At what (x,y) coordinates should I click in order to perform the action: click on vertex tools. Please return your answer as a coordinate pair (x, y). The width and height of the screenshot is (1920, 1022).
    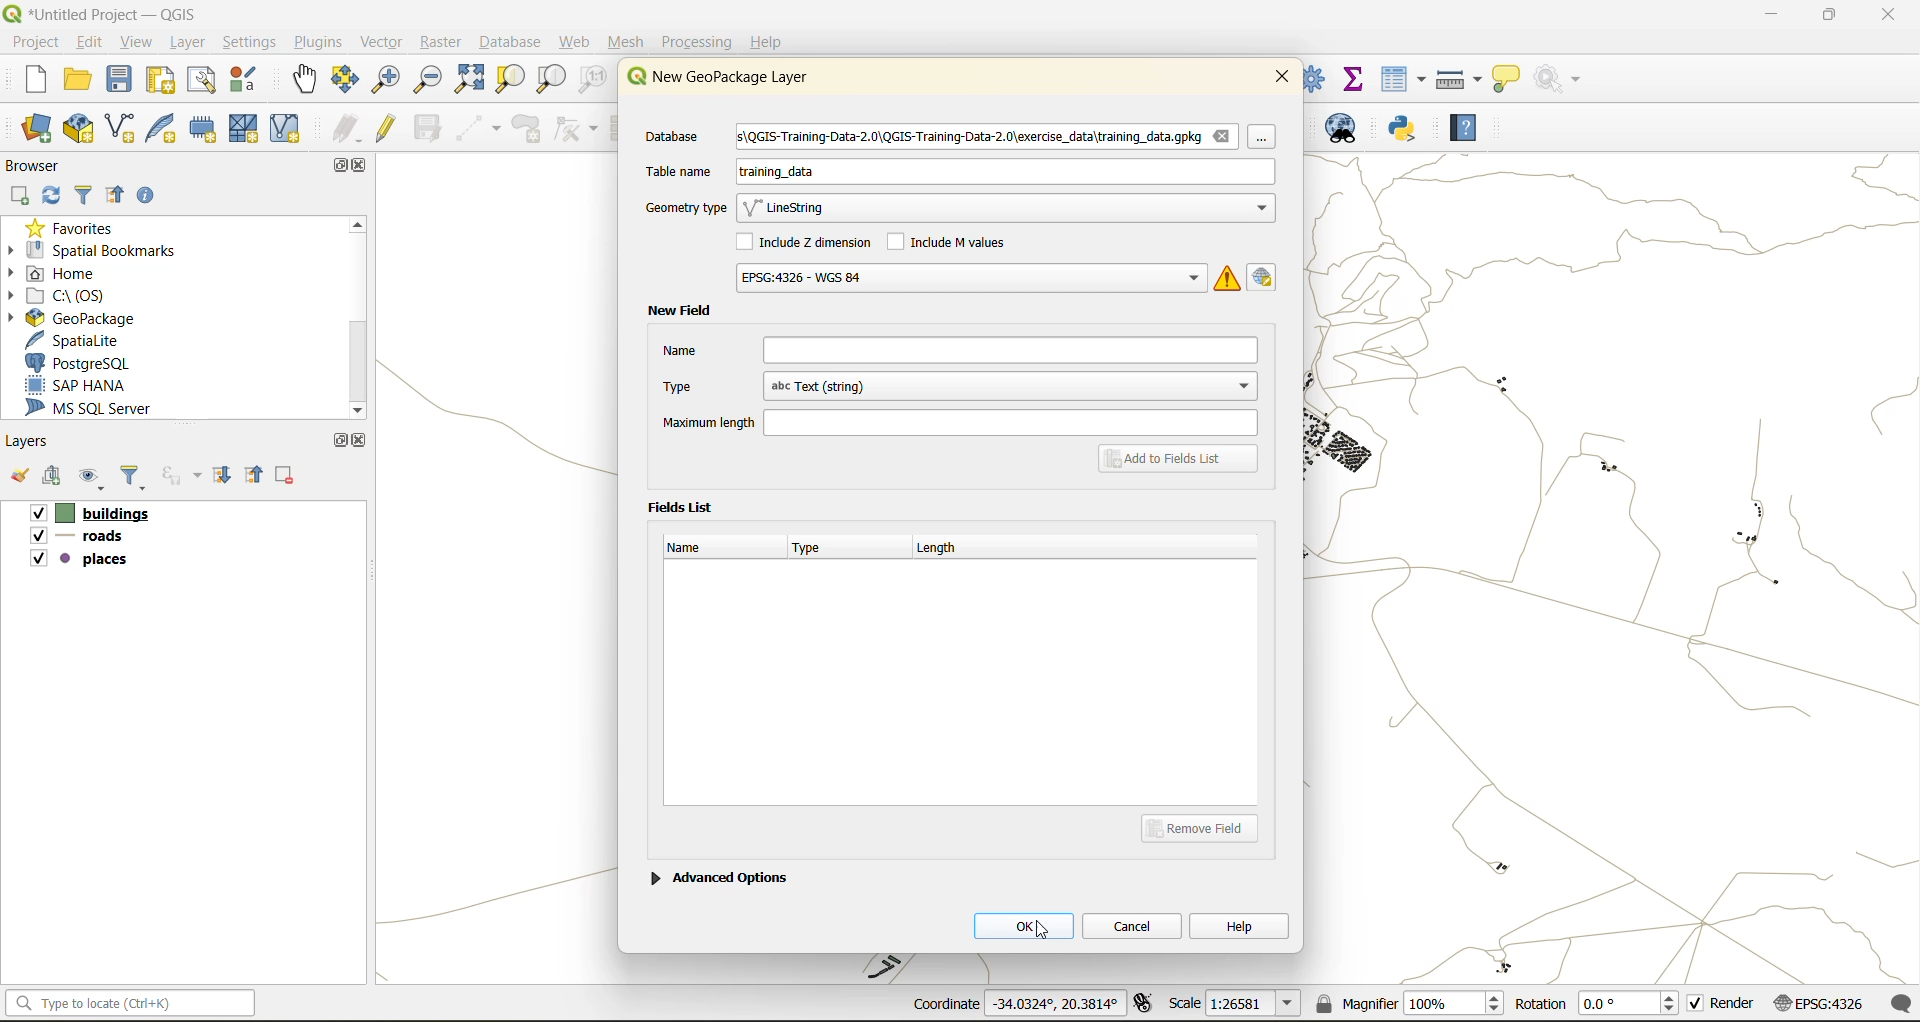
    Looking at the image, I should click on (576, 129).